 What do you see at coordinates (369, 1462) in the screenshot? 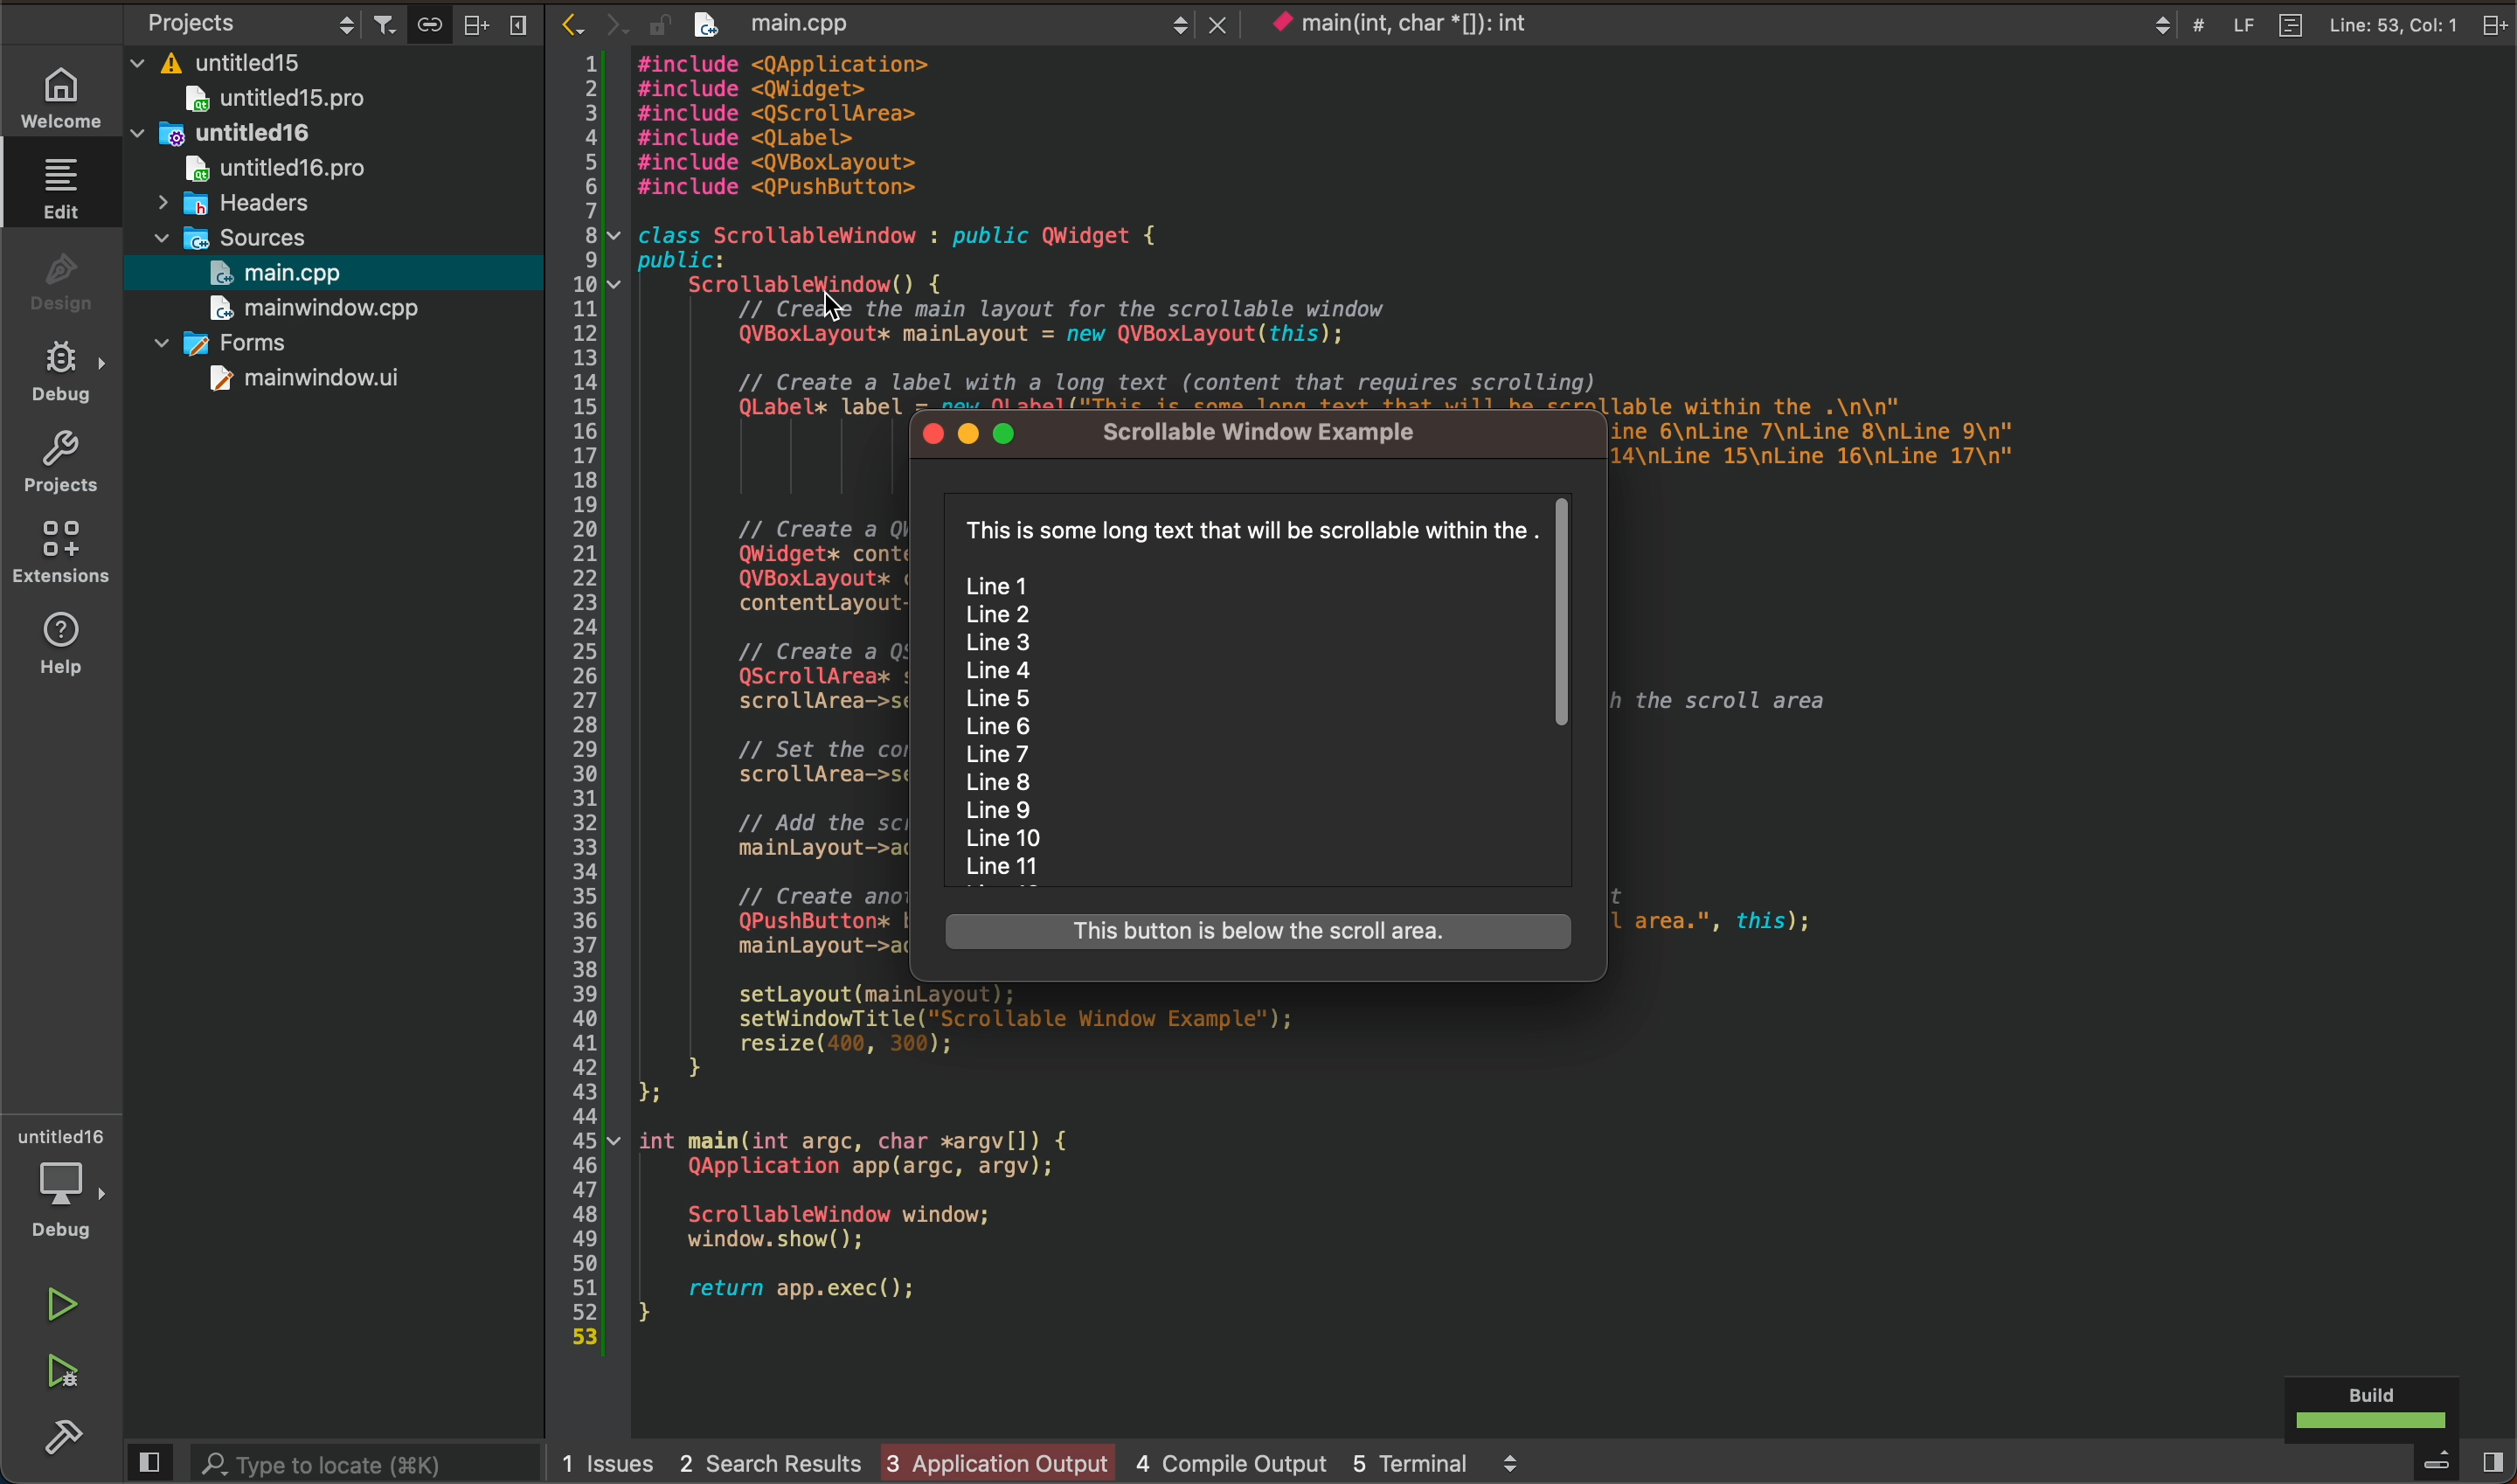
I see `search` at bounding box center [369, 1462].